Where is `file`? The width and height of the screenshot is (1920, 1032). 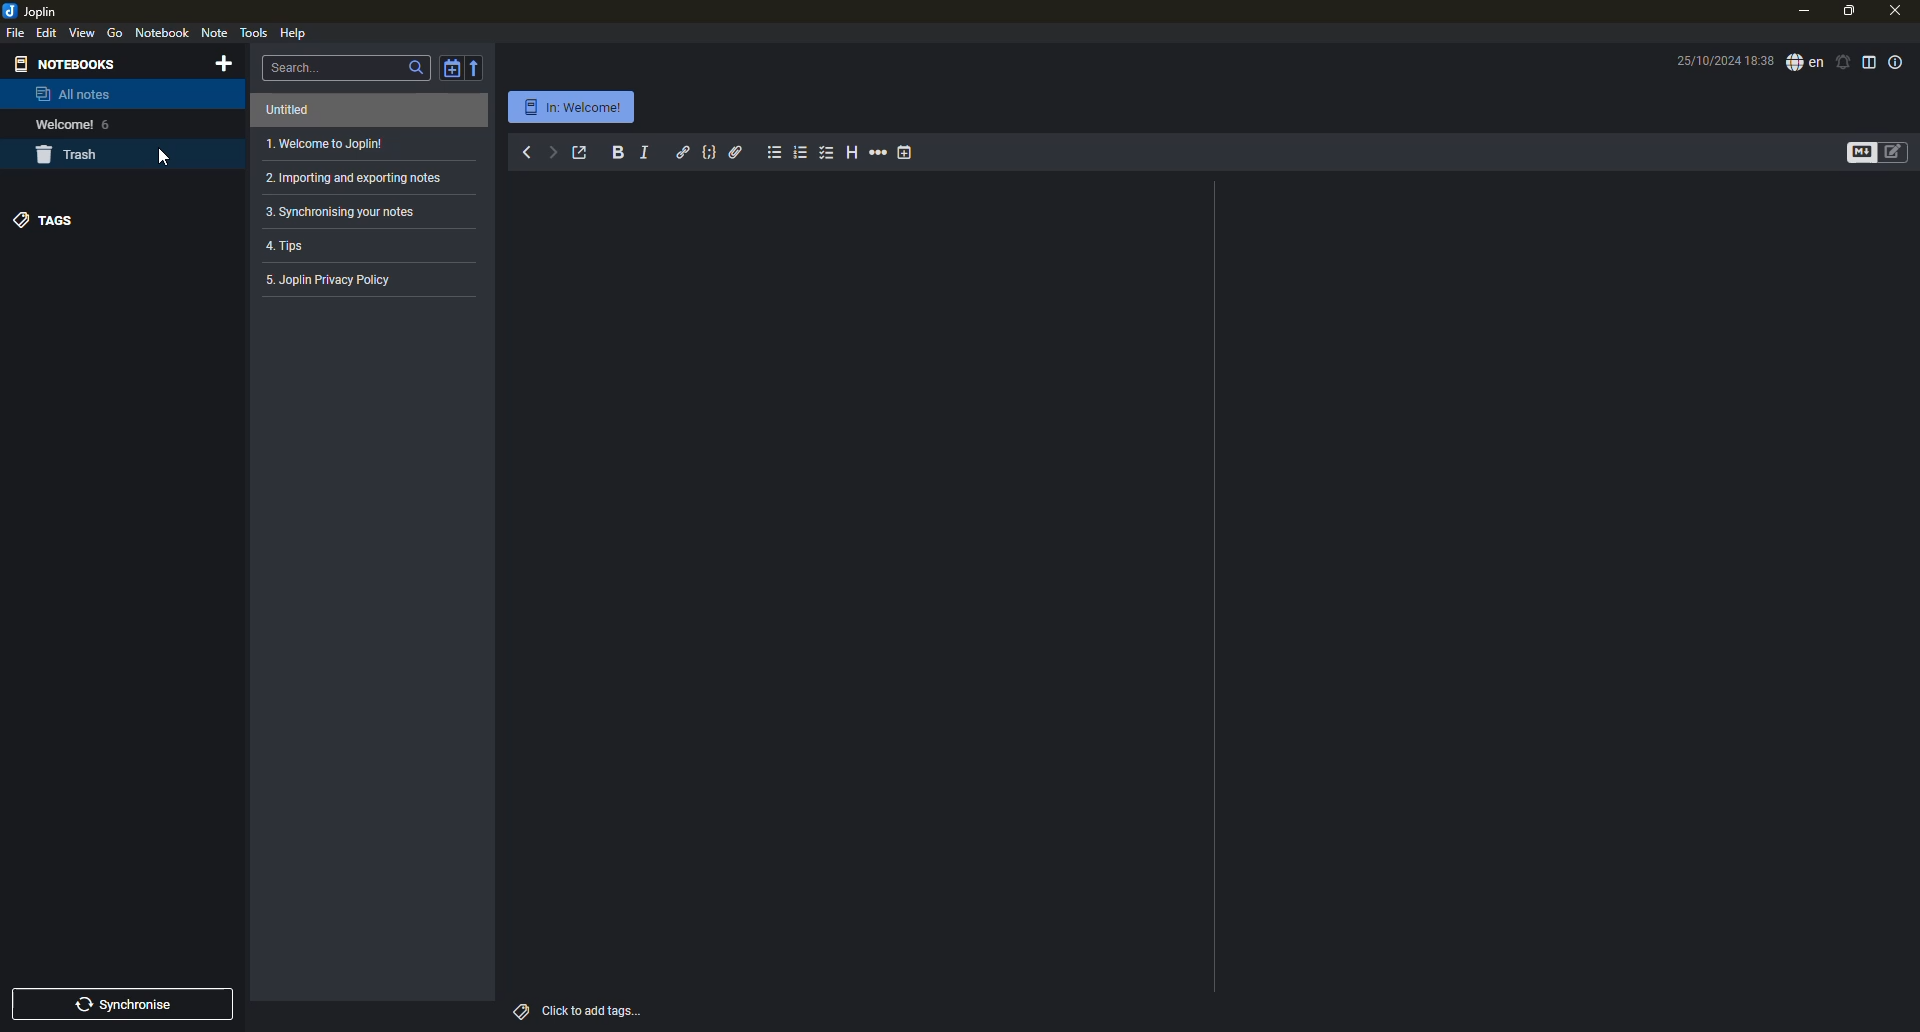 file is located at coordinates (17, 33).